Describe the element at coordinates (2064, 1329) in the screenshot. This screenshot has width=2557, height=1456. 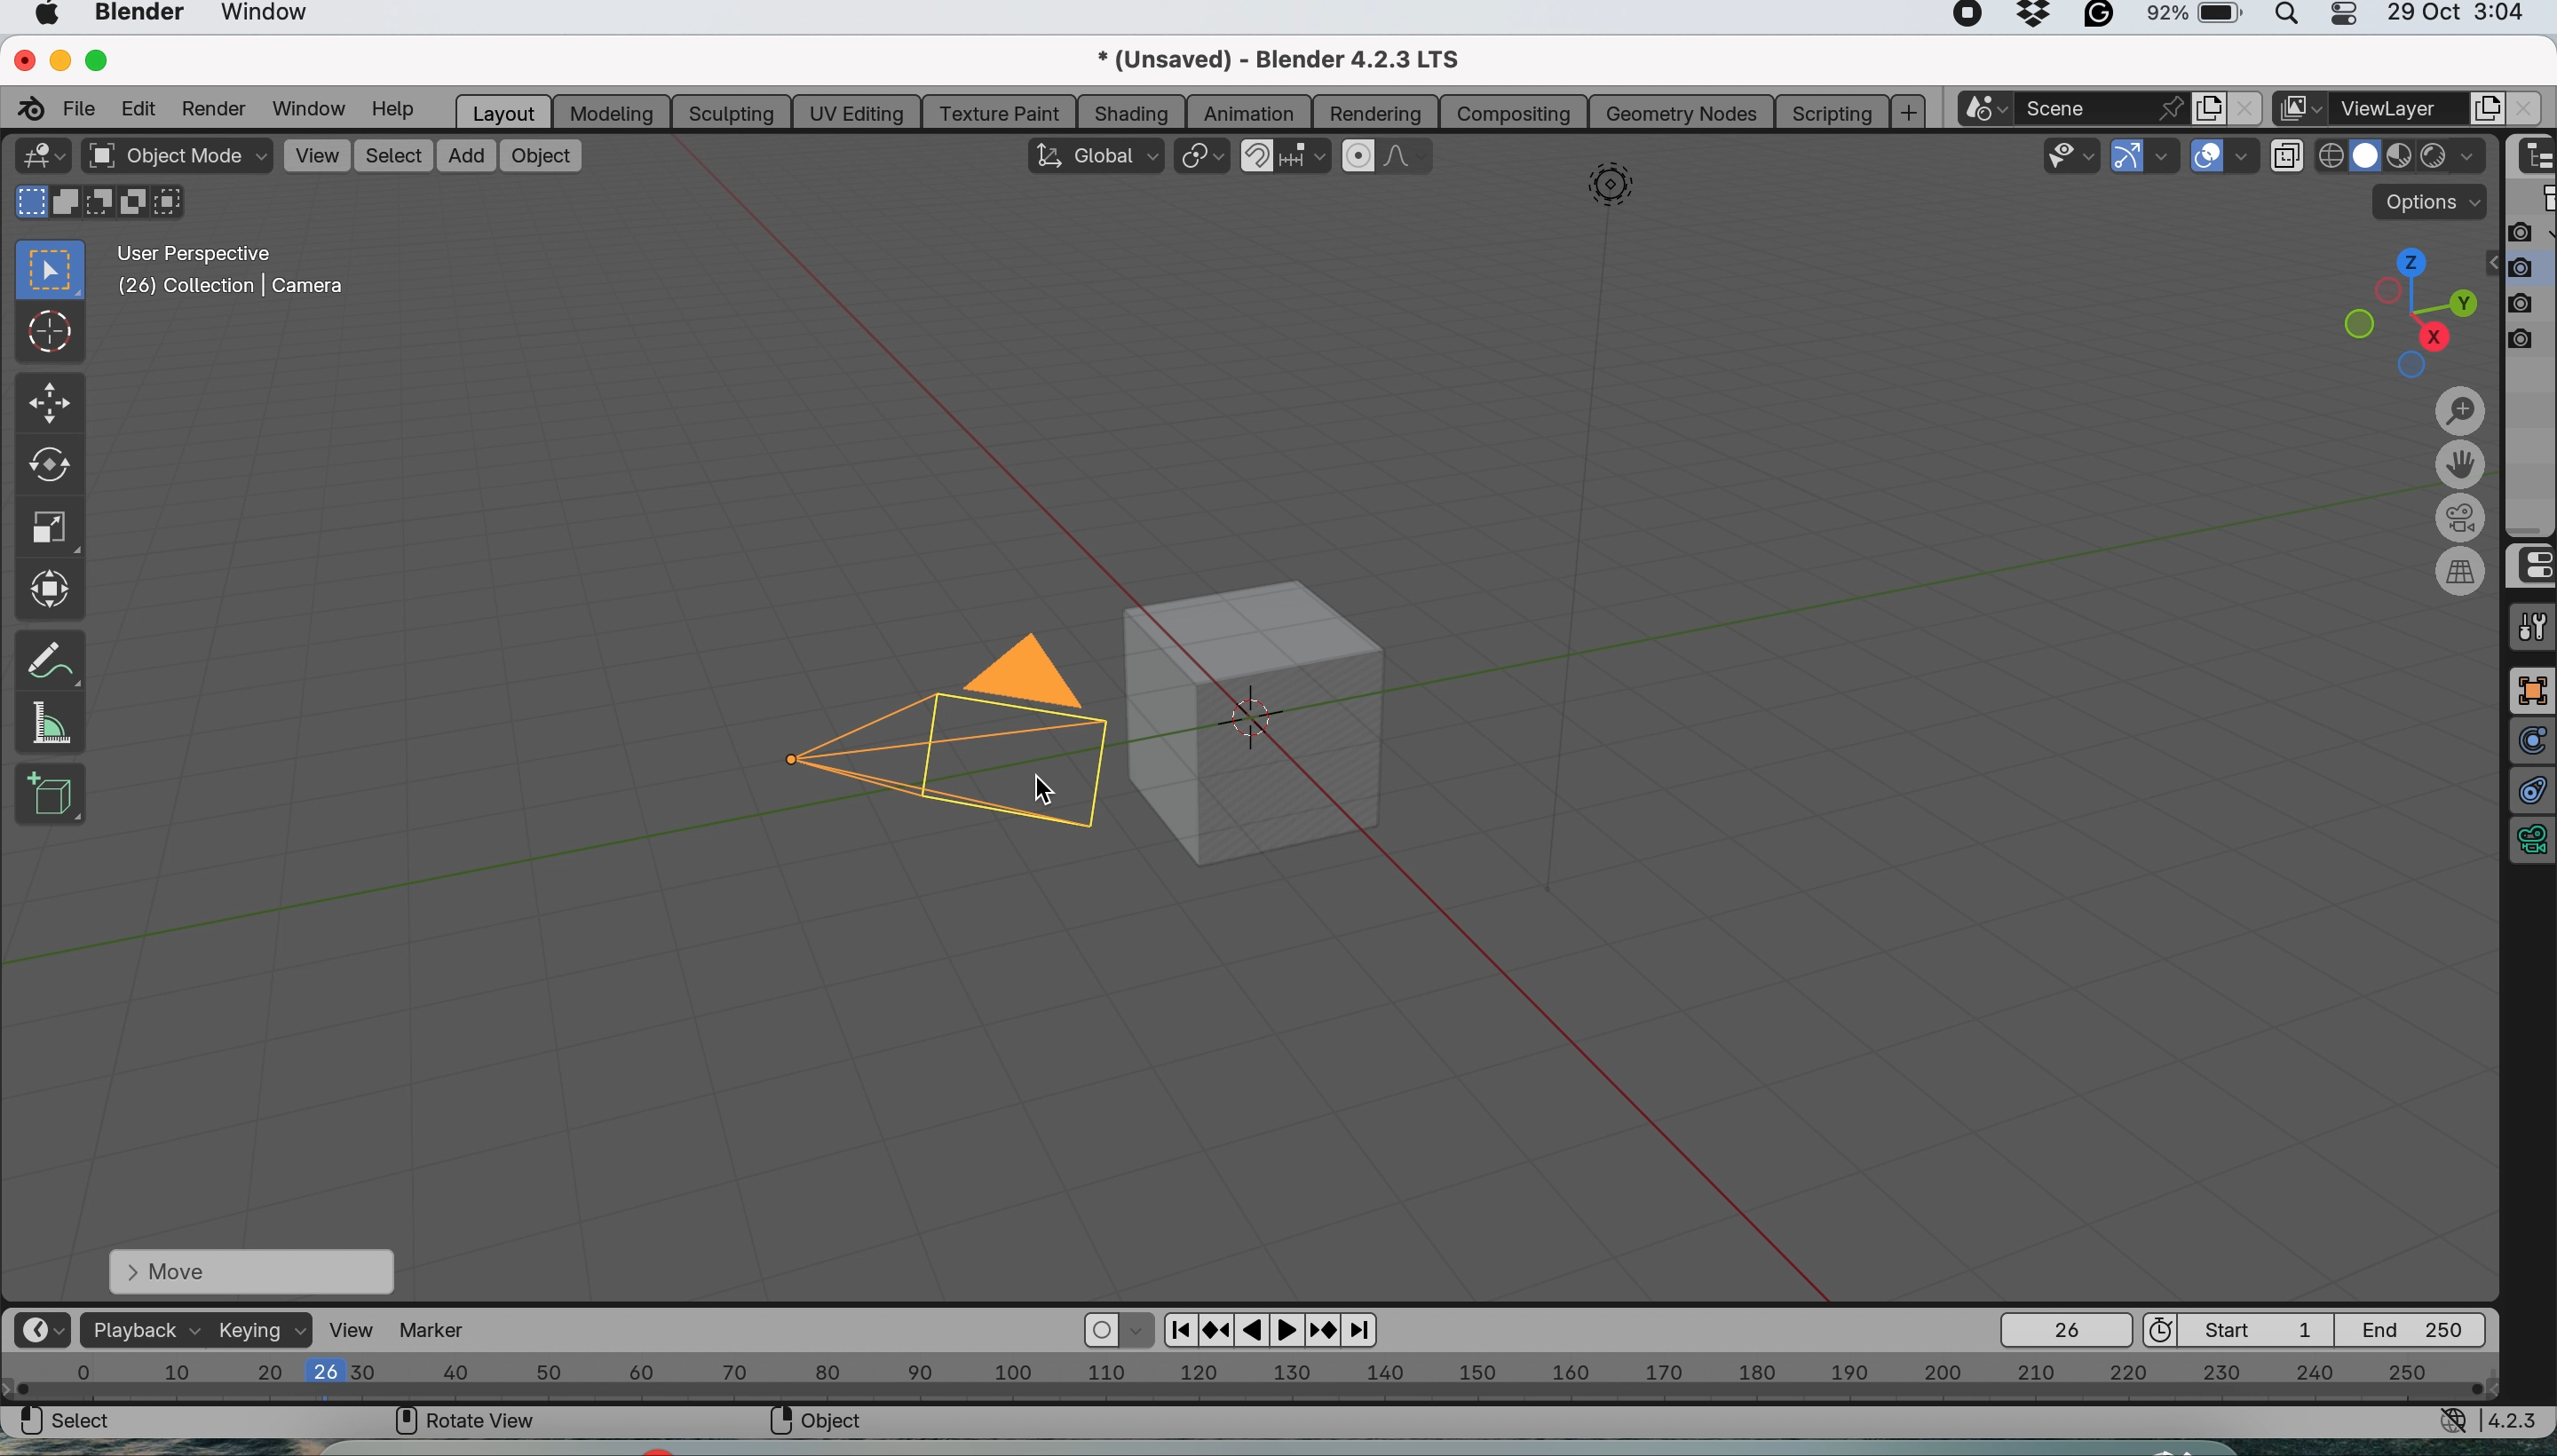
I see `current frame` at that location.